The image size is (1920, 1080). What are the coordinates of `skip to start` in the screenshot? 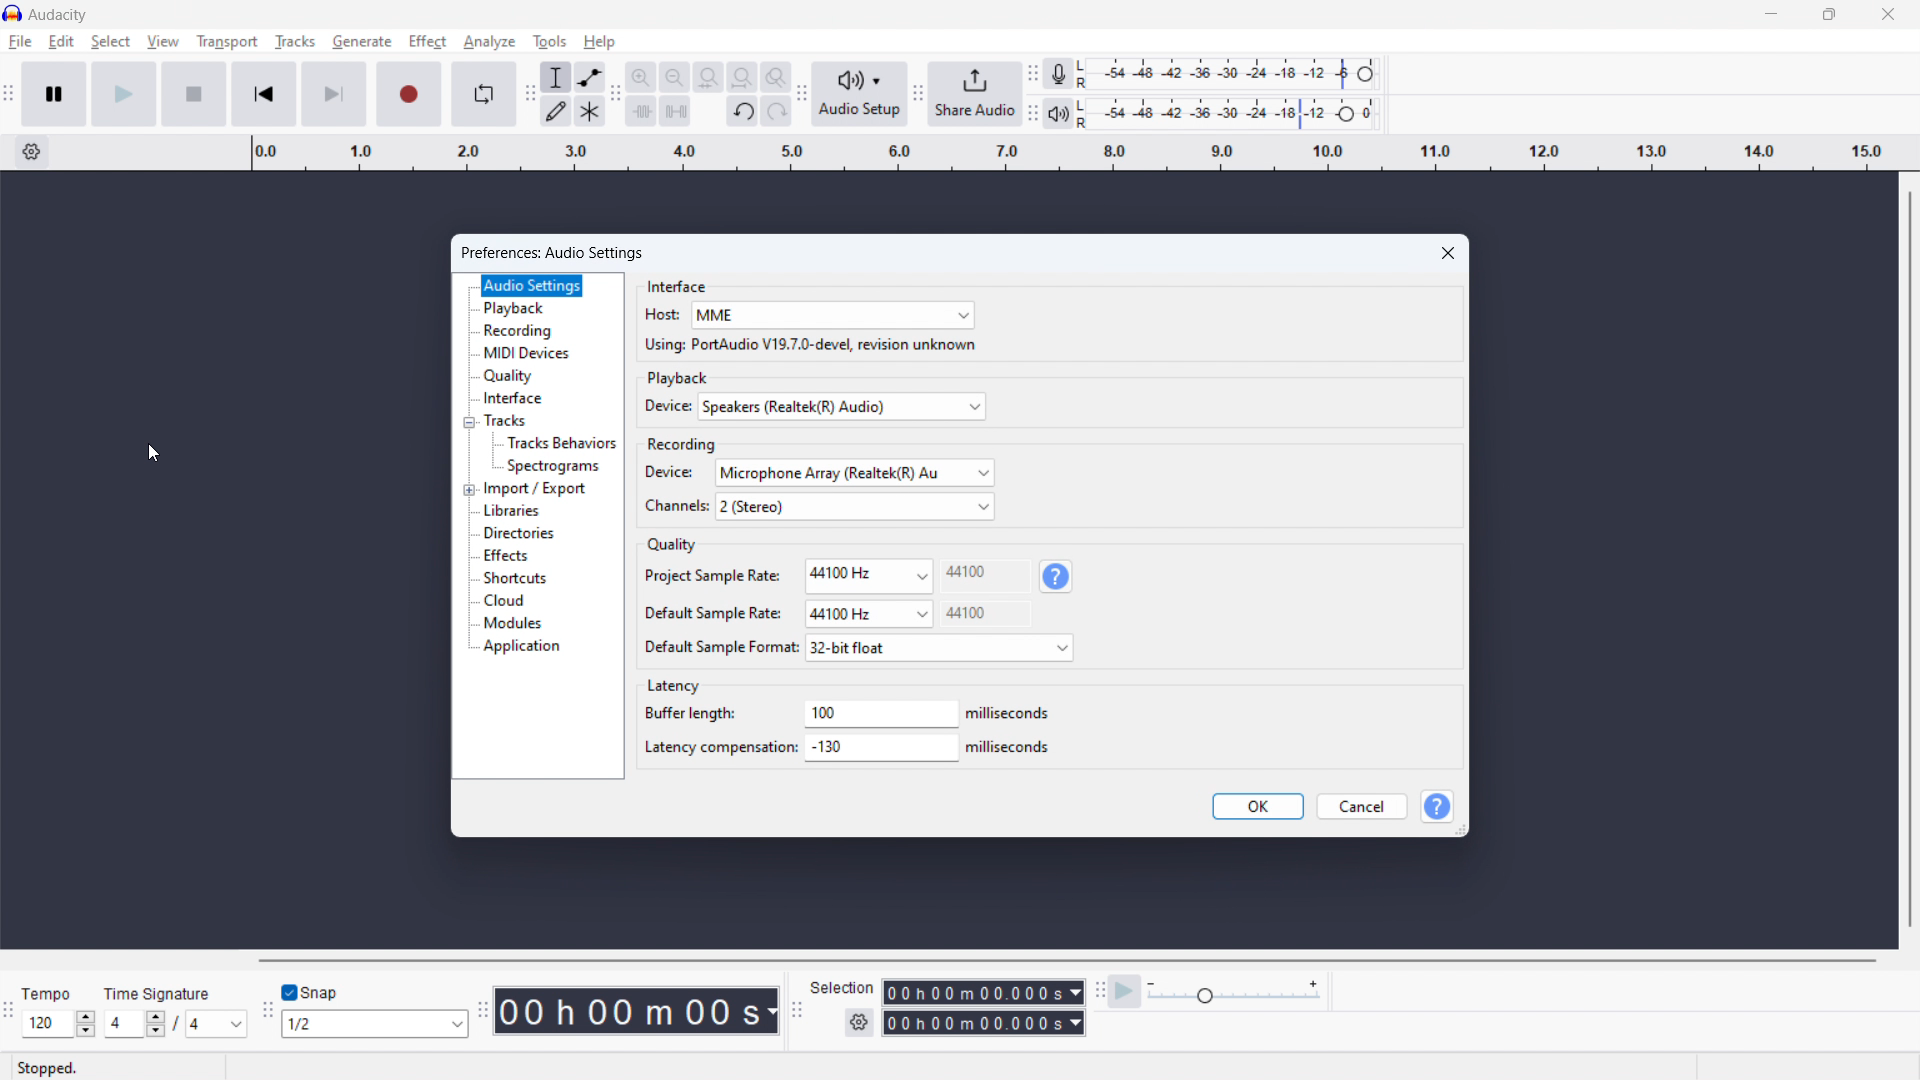 It's located at (264, 94).